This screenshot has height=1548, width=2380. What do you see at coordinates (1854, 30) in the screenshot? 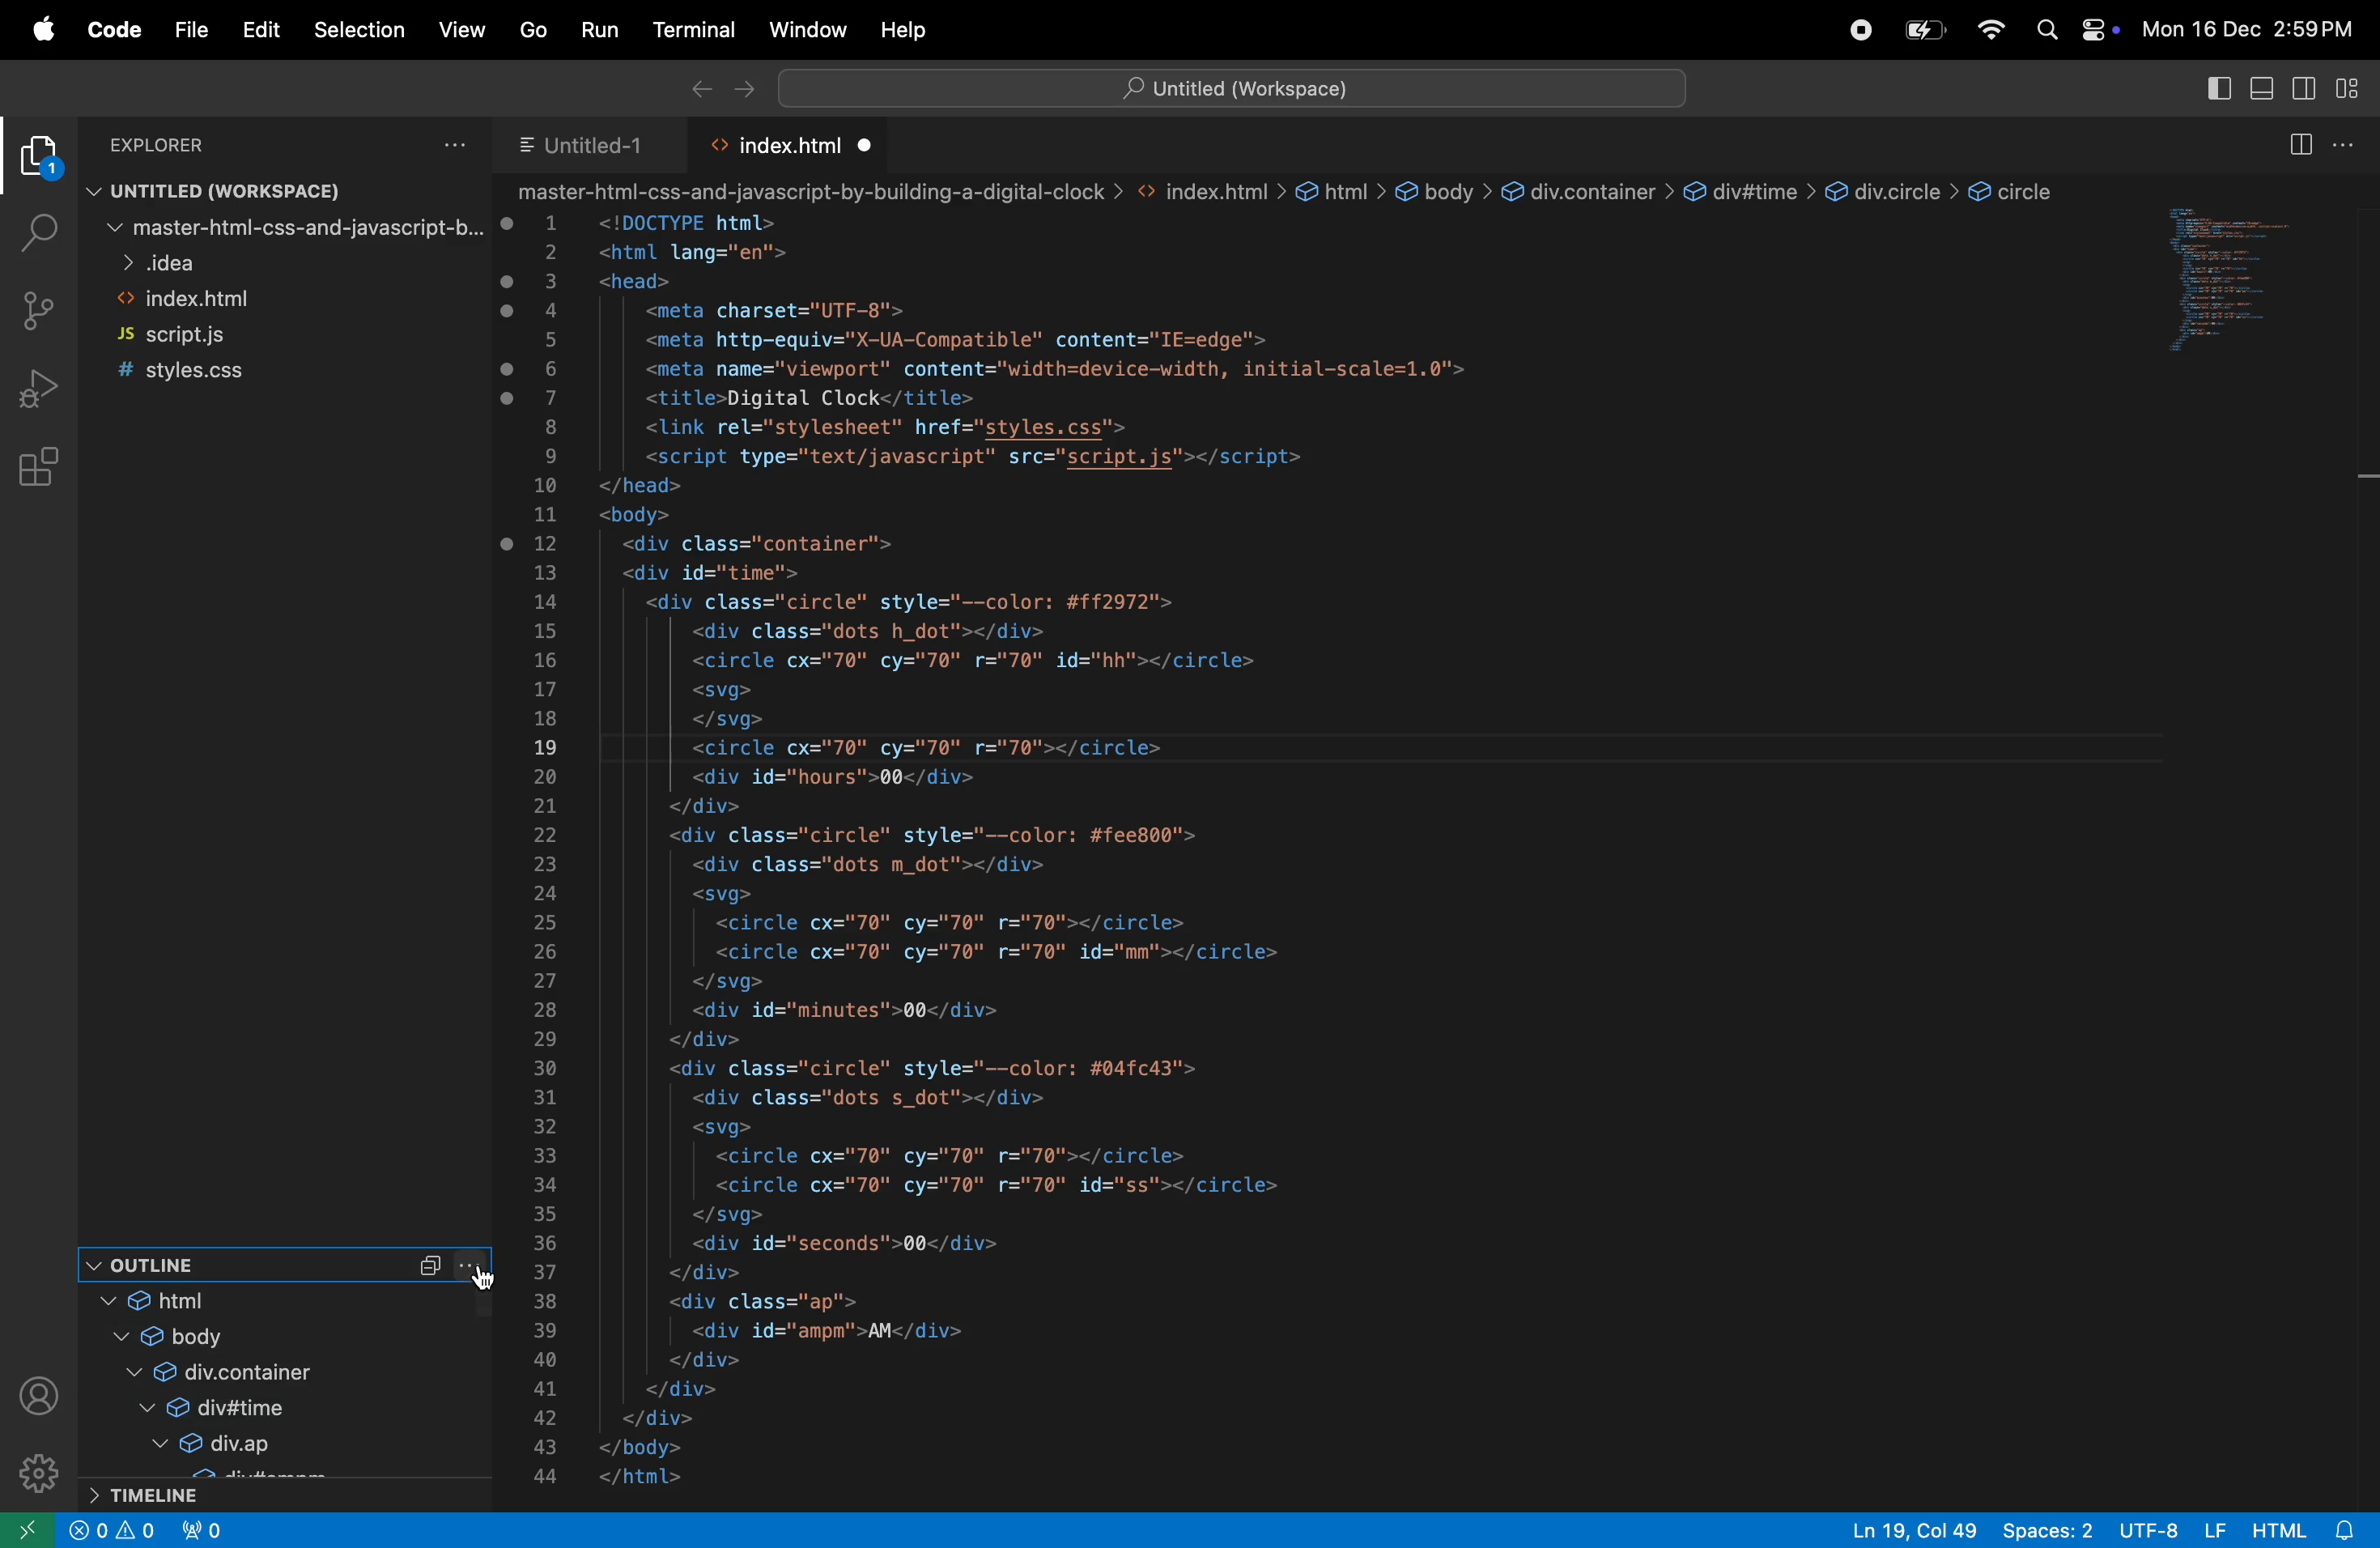
I see `record` at bounding box center [1854, 30].